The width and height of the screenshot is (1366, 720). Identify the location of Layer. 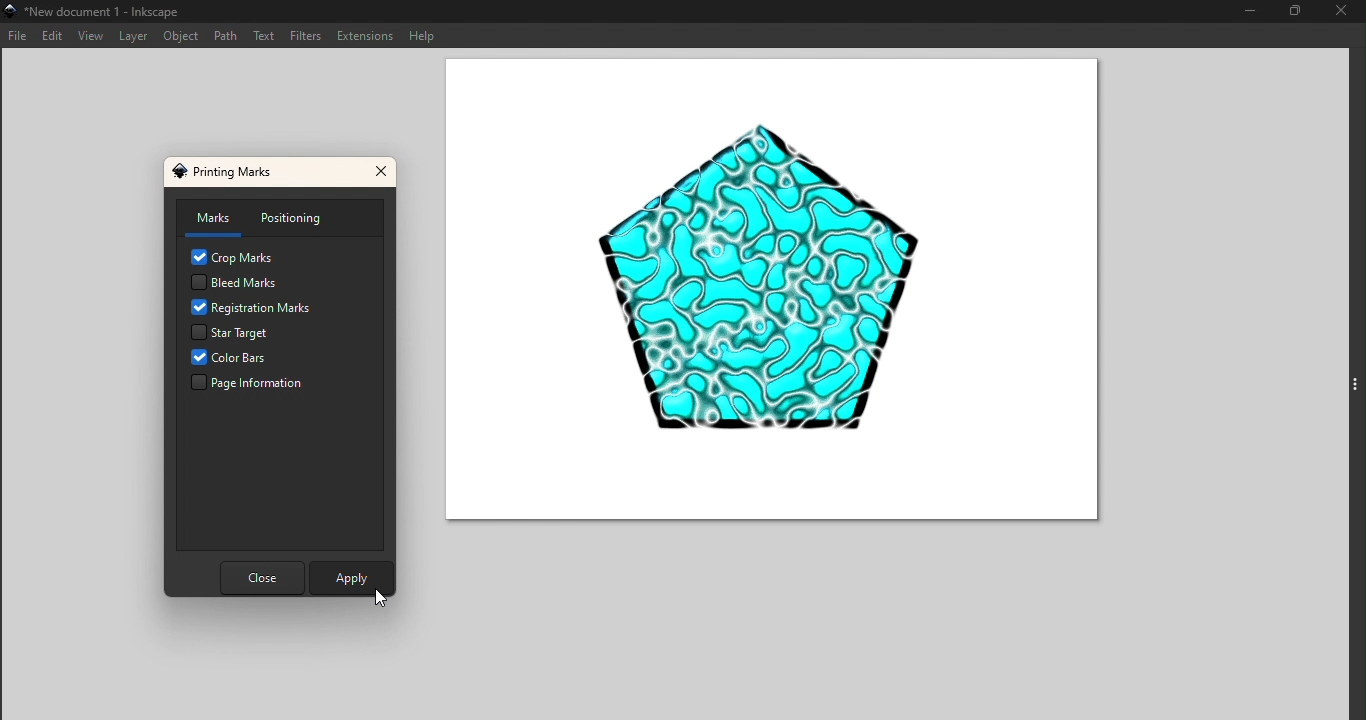
(135, 37).